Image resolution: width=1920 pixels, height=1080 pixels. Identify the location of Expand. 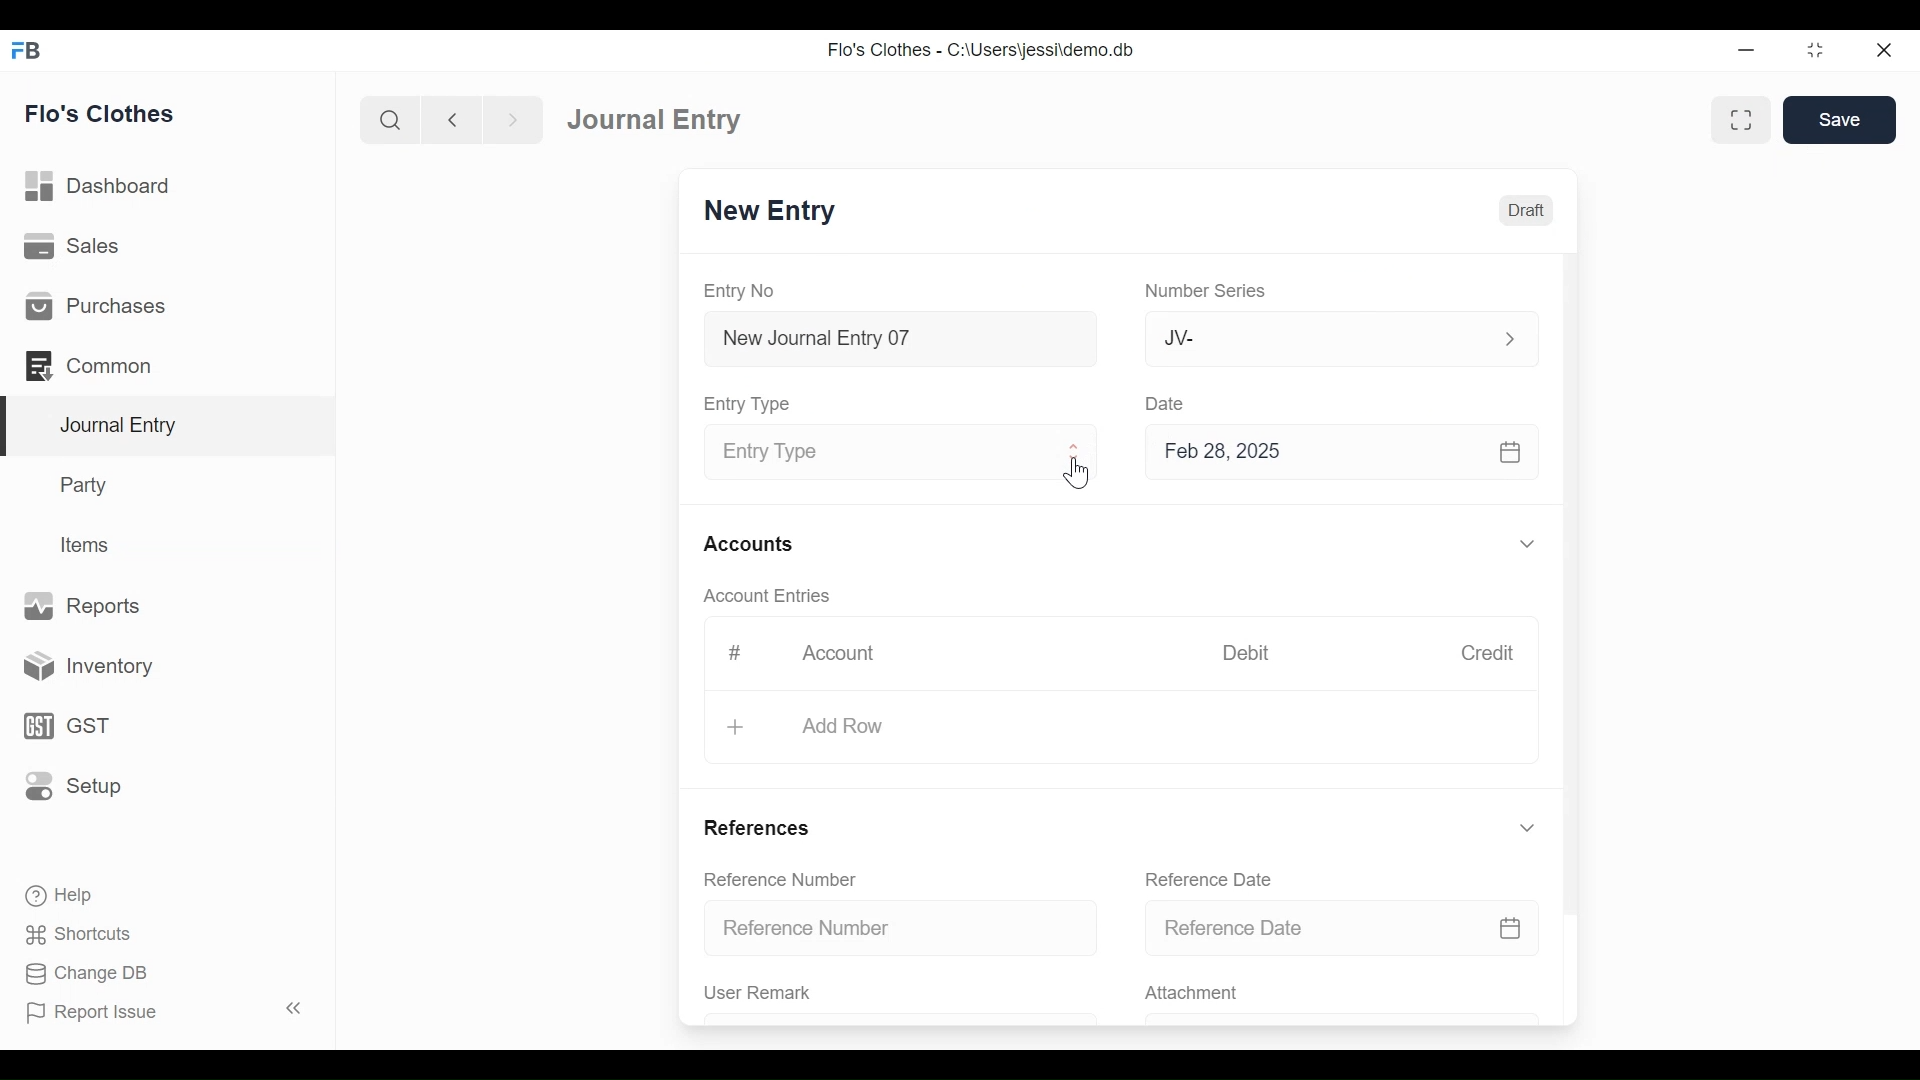
(1527, 543).